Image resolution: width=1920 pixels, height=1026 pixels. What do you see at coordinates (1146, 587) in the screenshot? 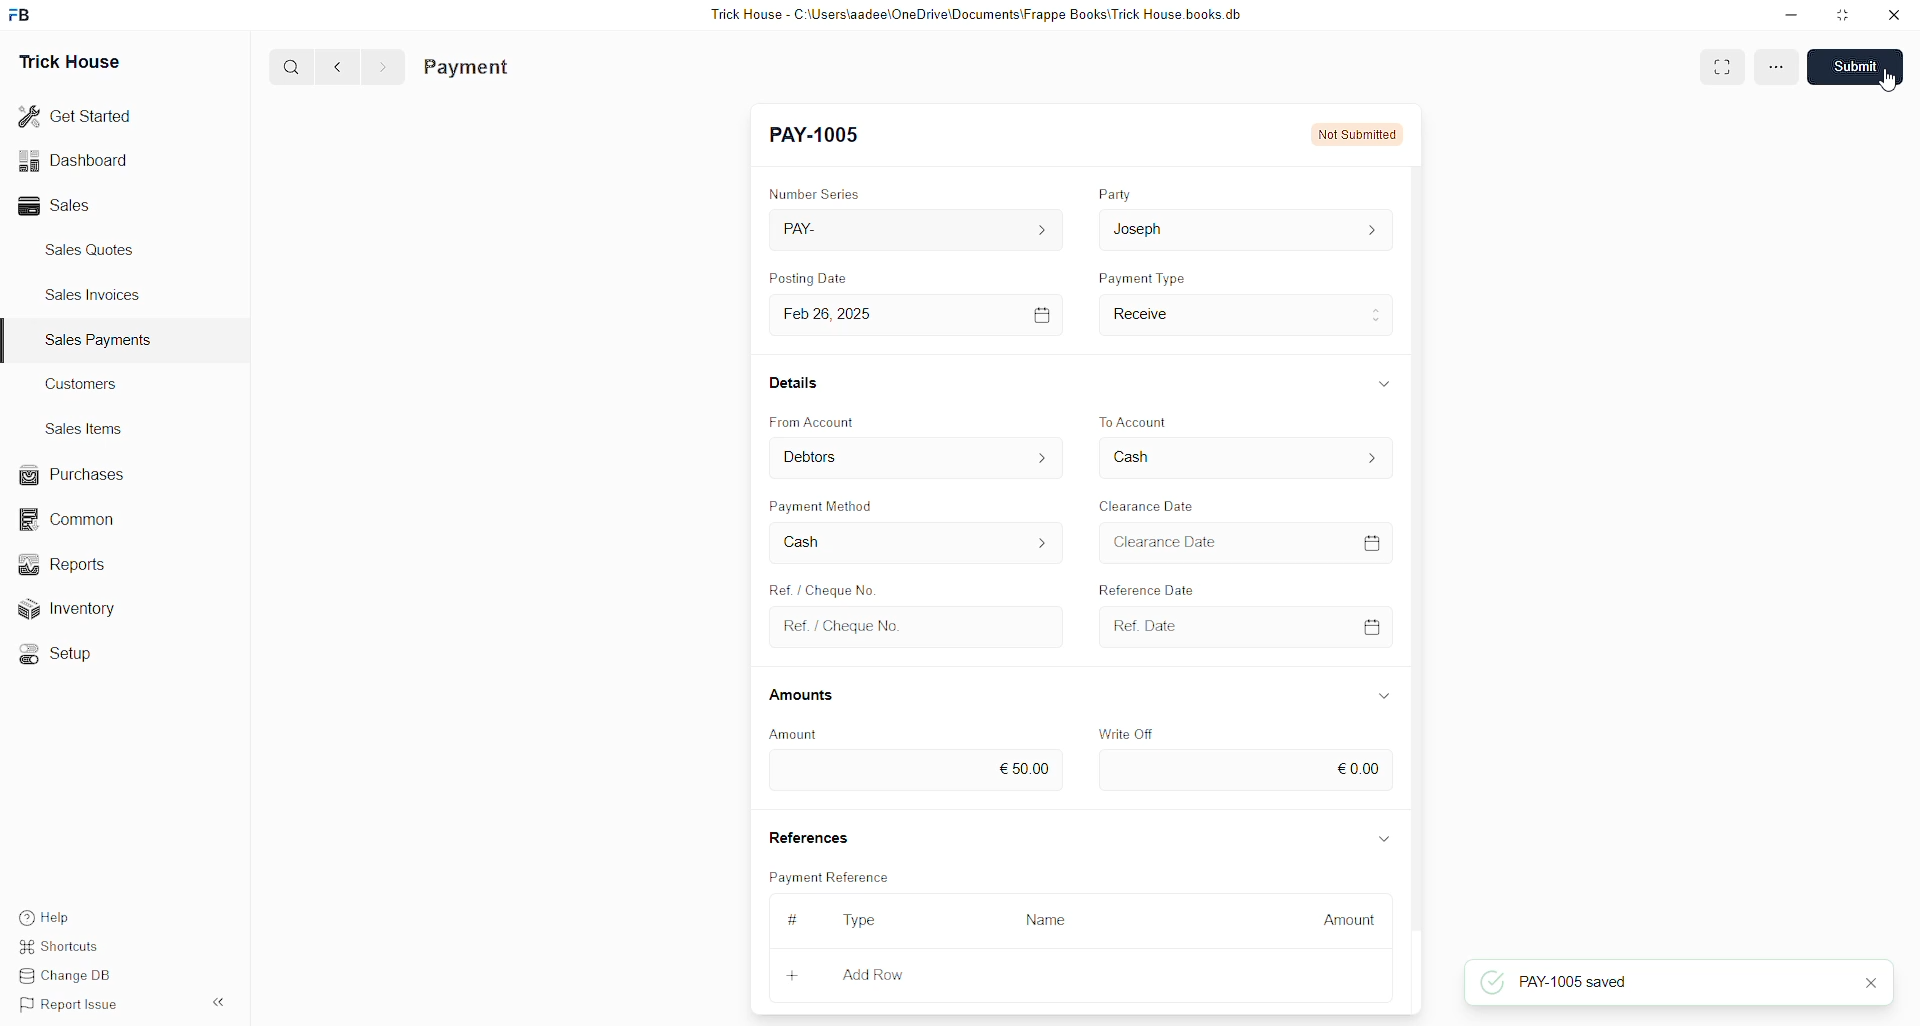
I see `Reference Date` at bounding box center [1146, 587].